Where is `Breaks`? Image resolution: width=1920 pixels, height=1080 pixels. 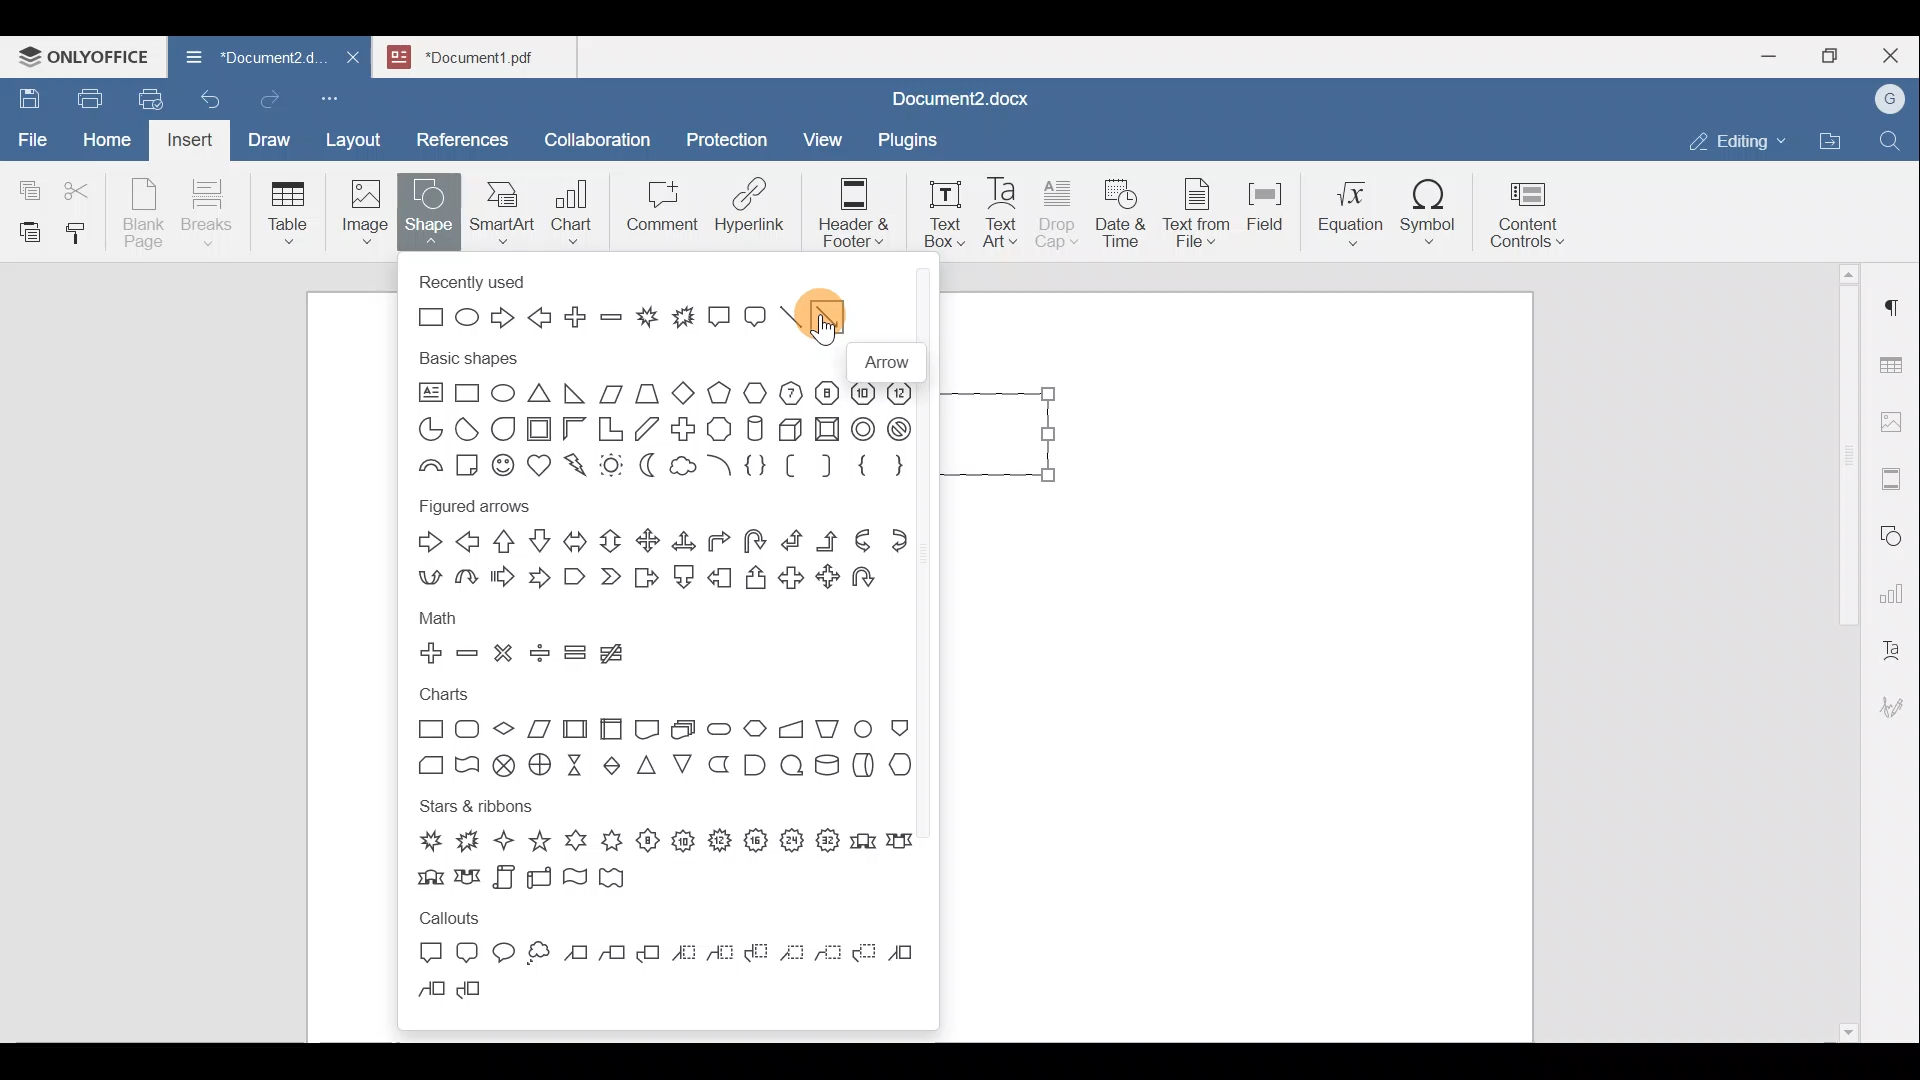
Breaks is located at coordinates (206, 214).